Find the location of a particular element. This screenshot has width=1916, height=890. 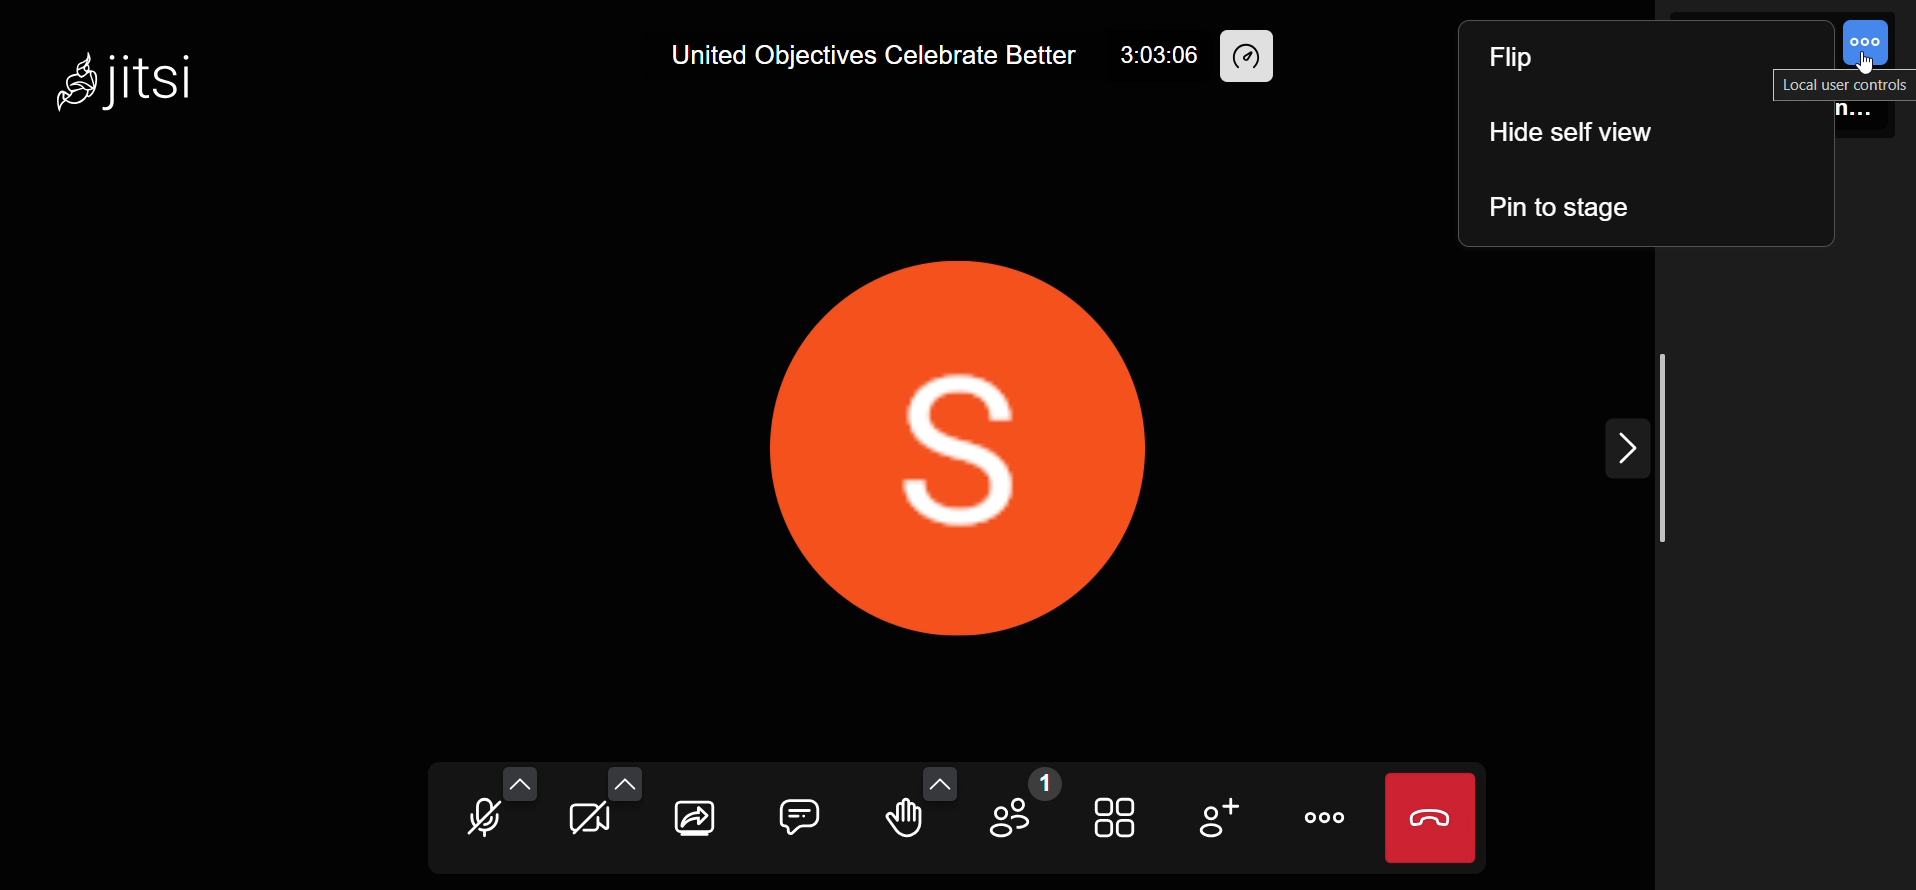

flip is located at coordinates (1515, 64).